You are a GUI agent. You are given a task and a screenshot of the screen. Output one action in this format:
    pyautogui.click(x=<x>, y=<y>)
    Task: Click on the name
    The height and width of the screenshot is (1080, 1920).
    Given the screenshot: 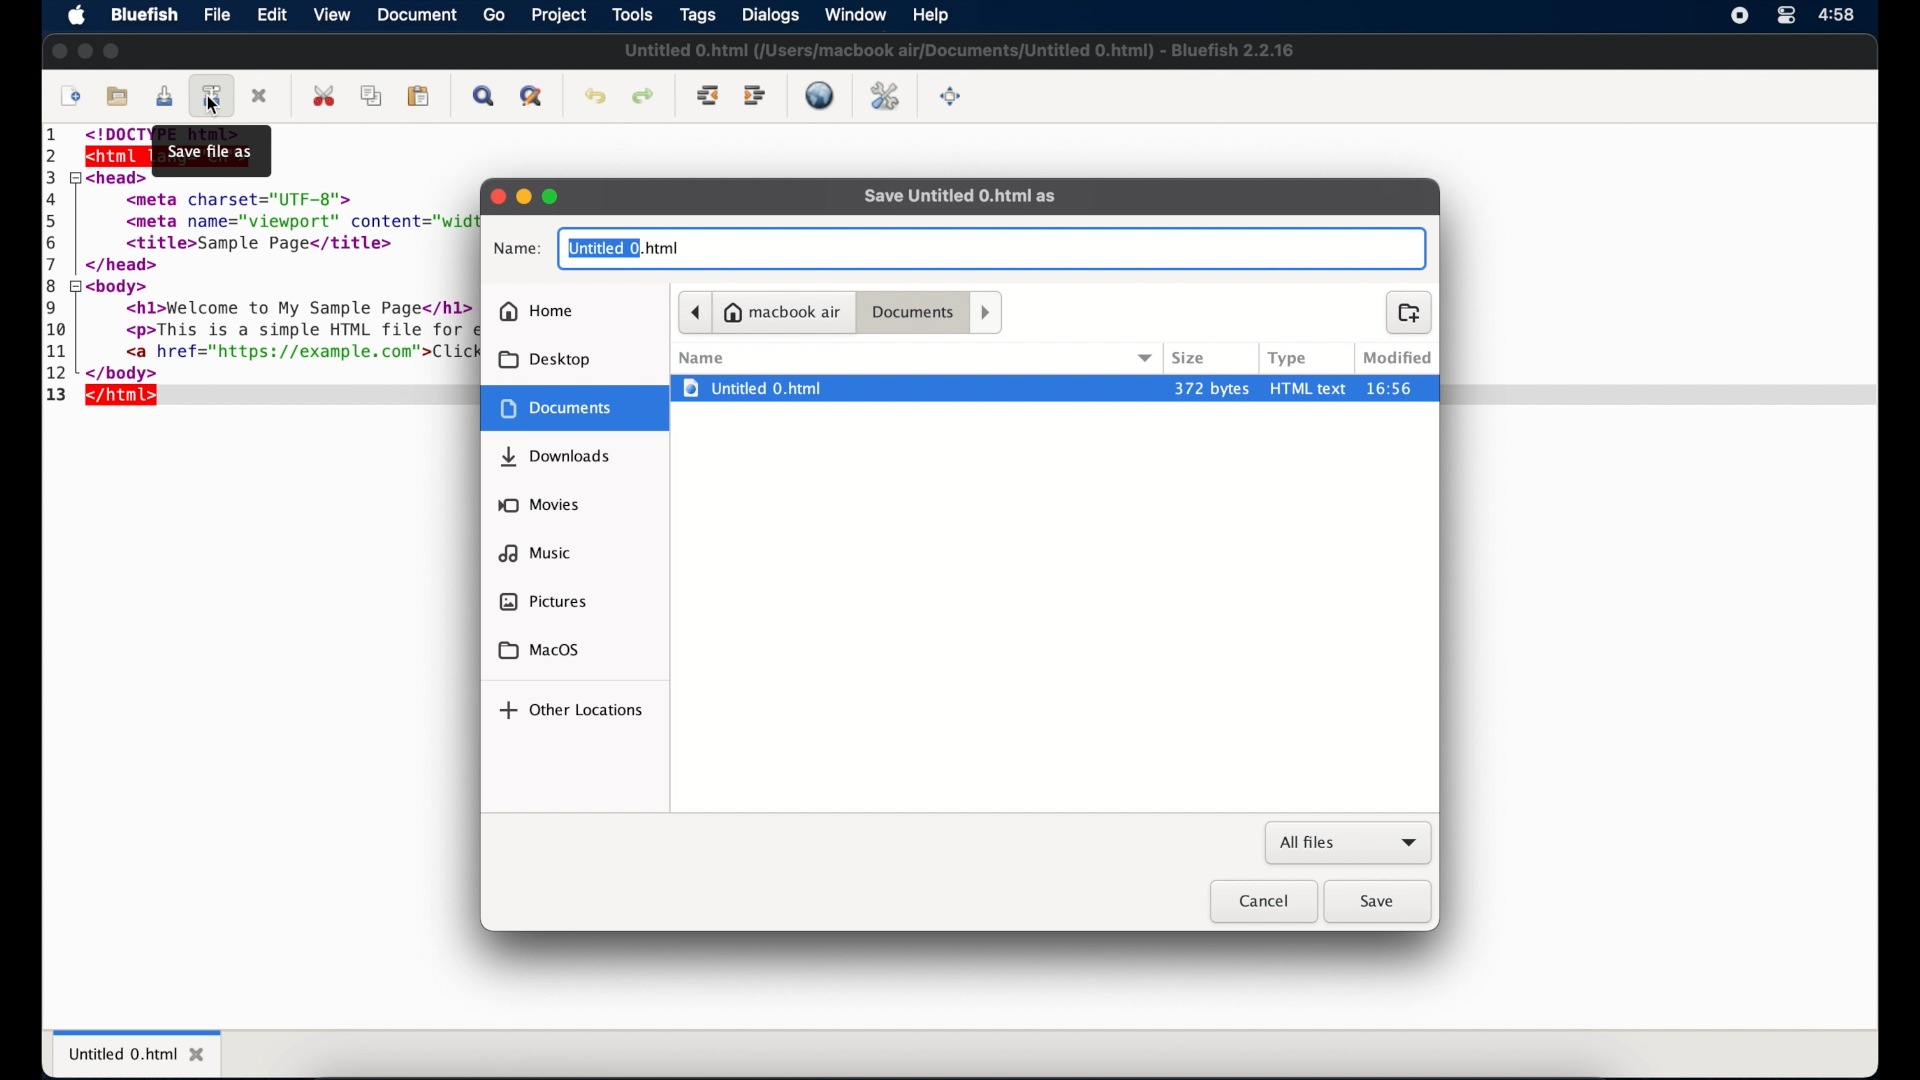 What is the action you would take?
    pyautogui.click(x=702, y=358)
    